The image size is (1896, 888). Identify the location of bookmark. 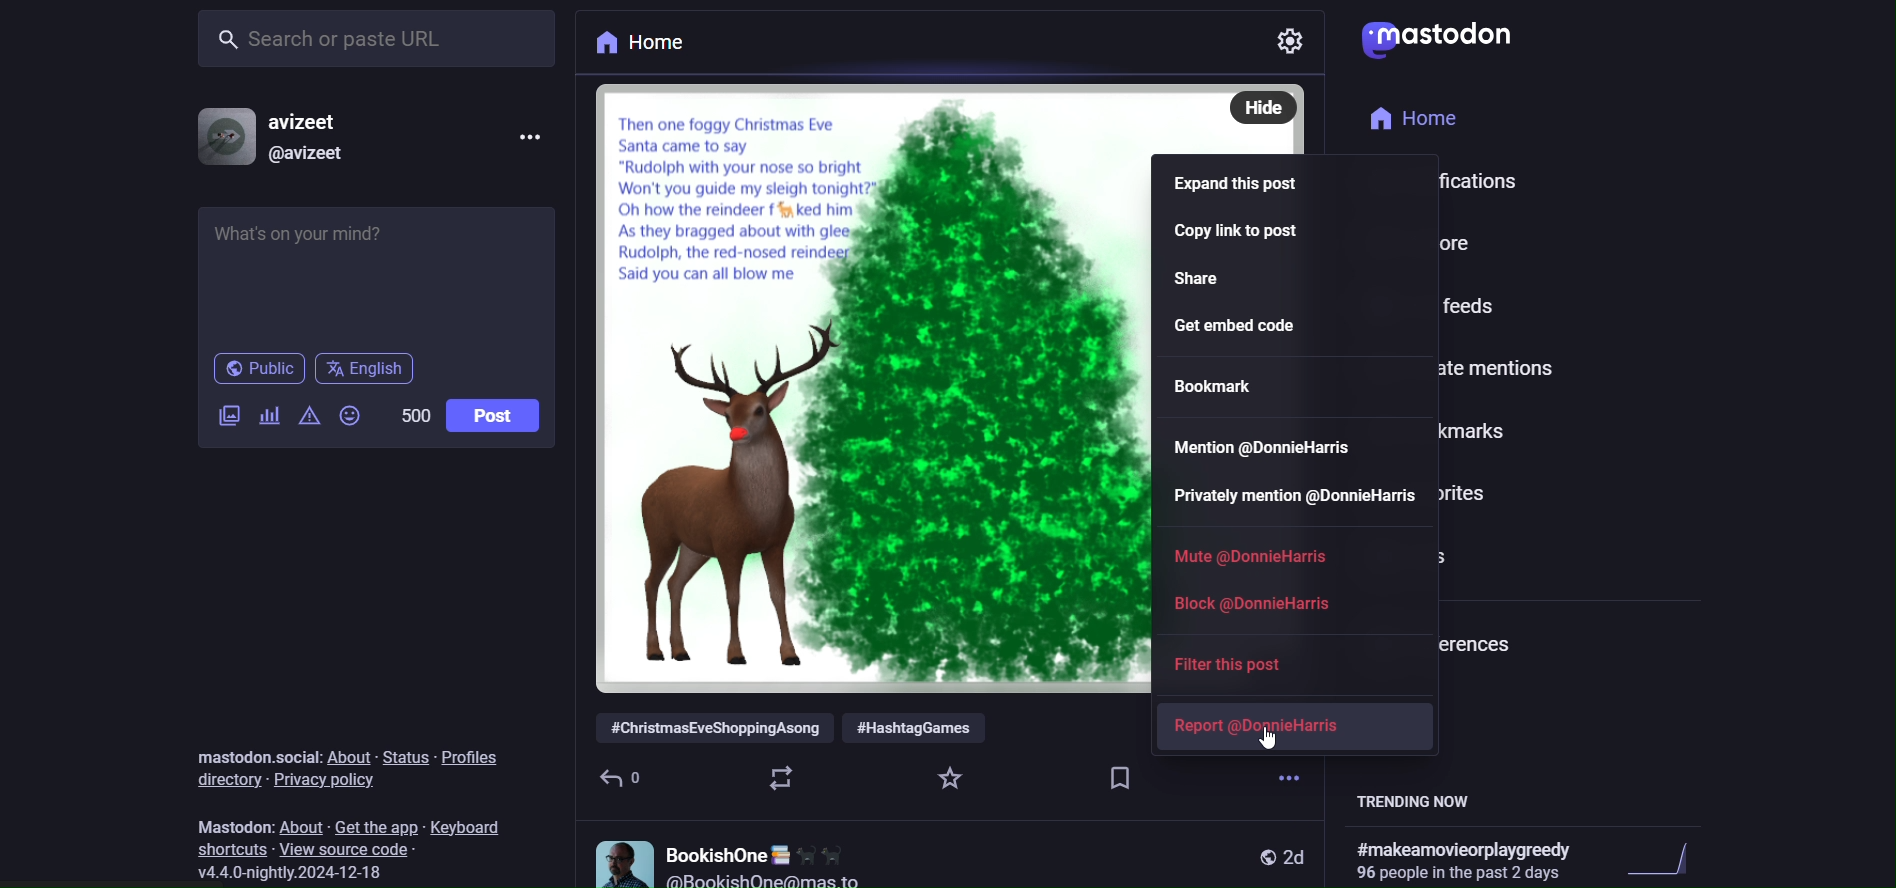
(1117, 774).